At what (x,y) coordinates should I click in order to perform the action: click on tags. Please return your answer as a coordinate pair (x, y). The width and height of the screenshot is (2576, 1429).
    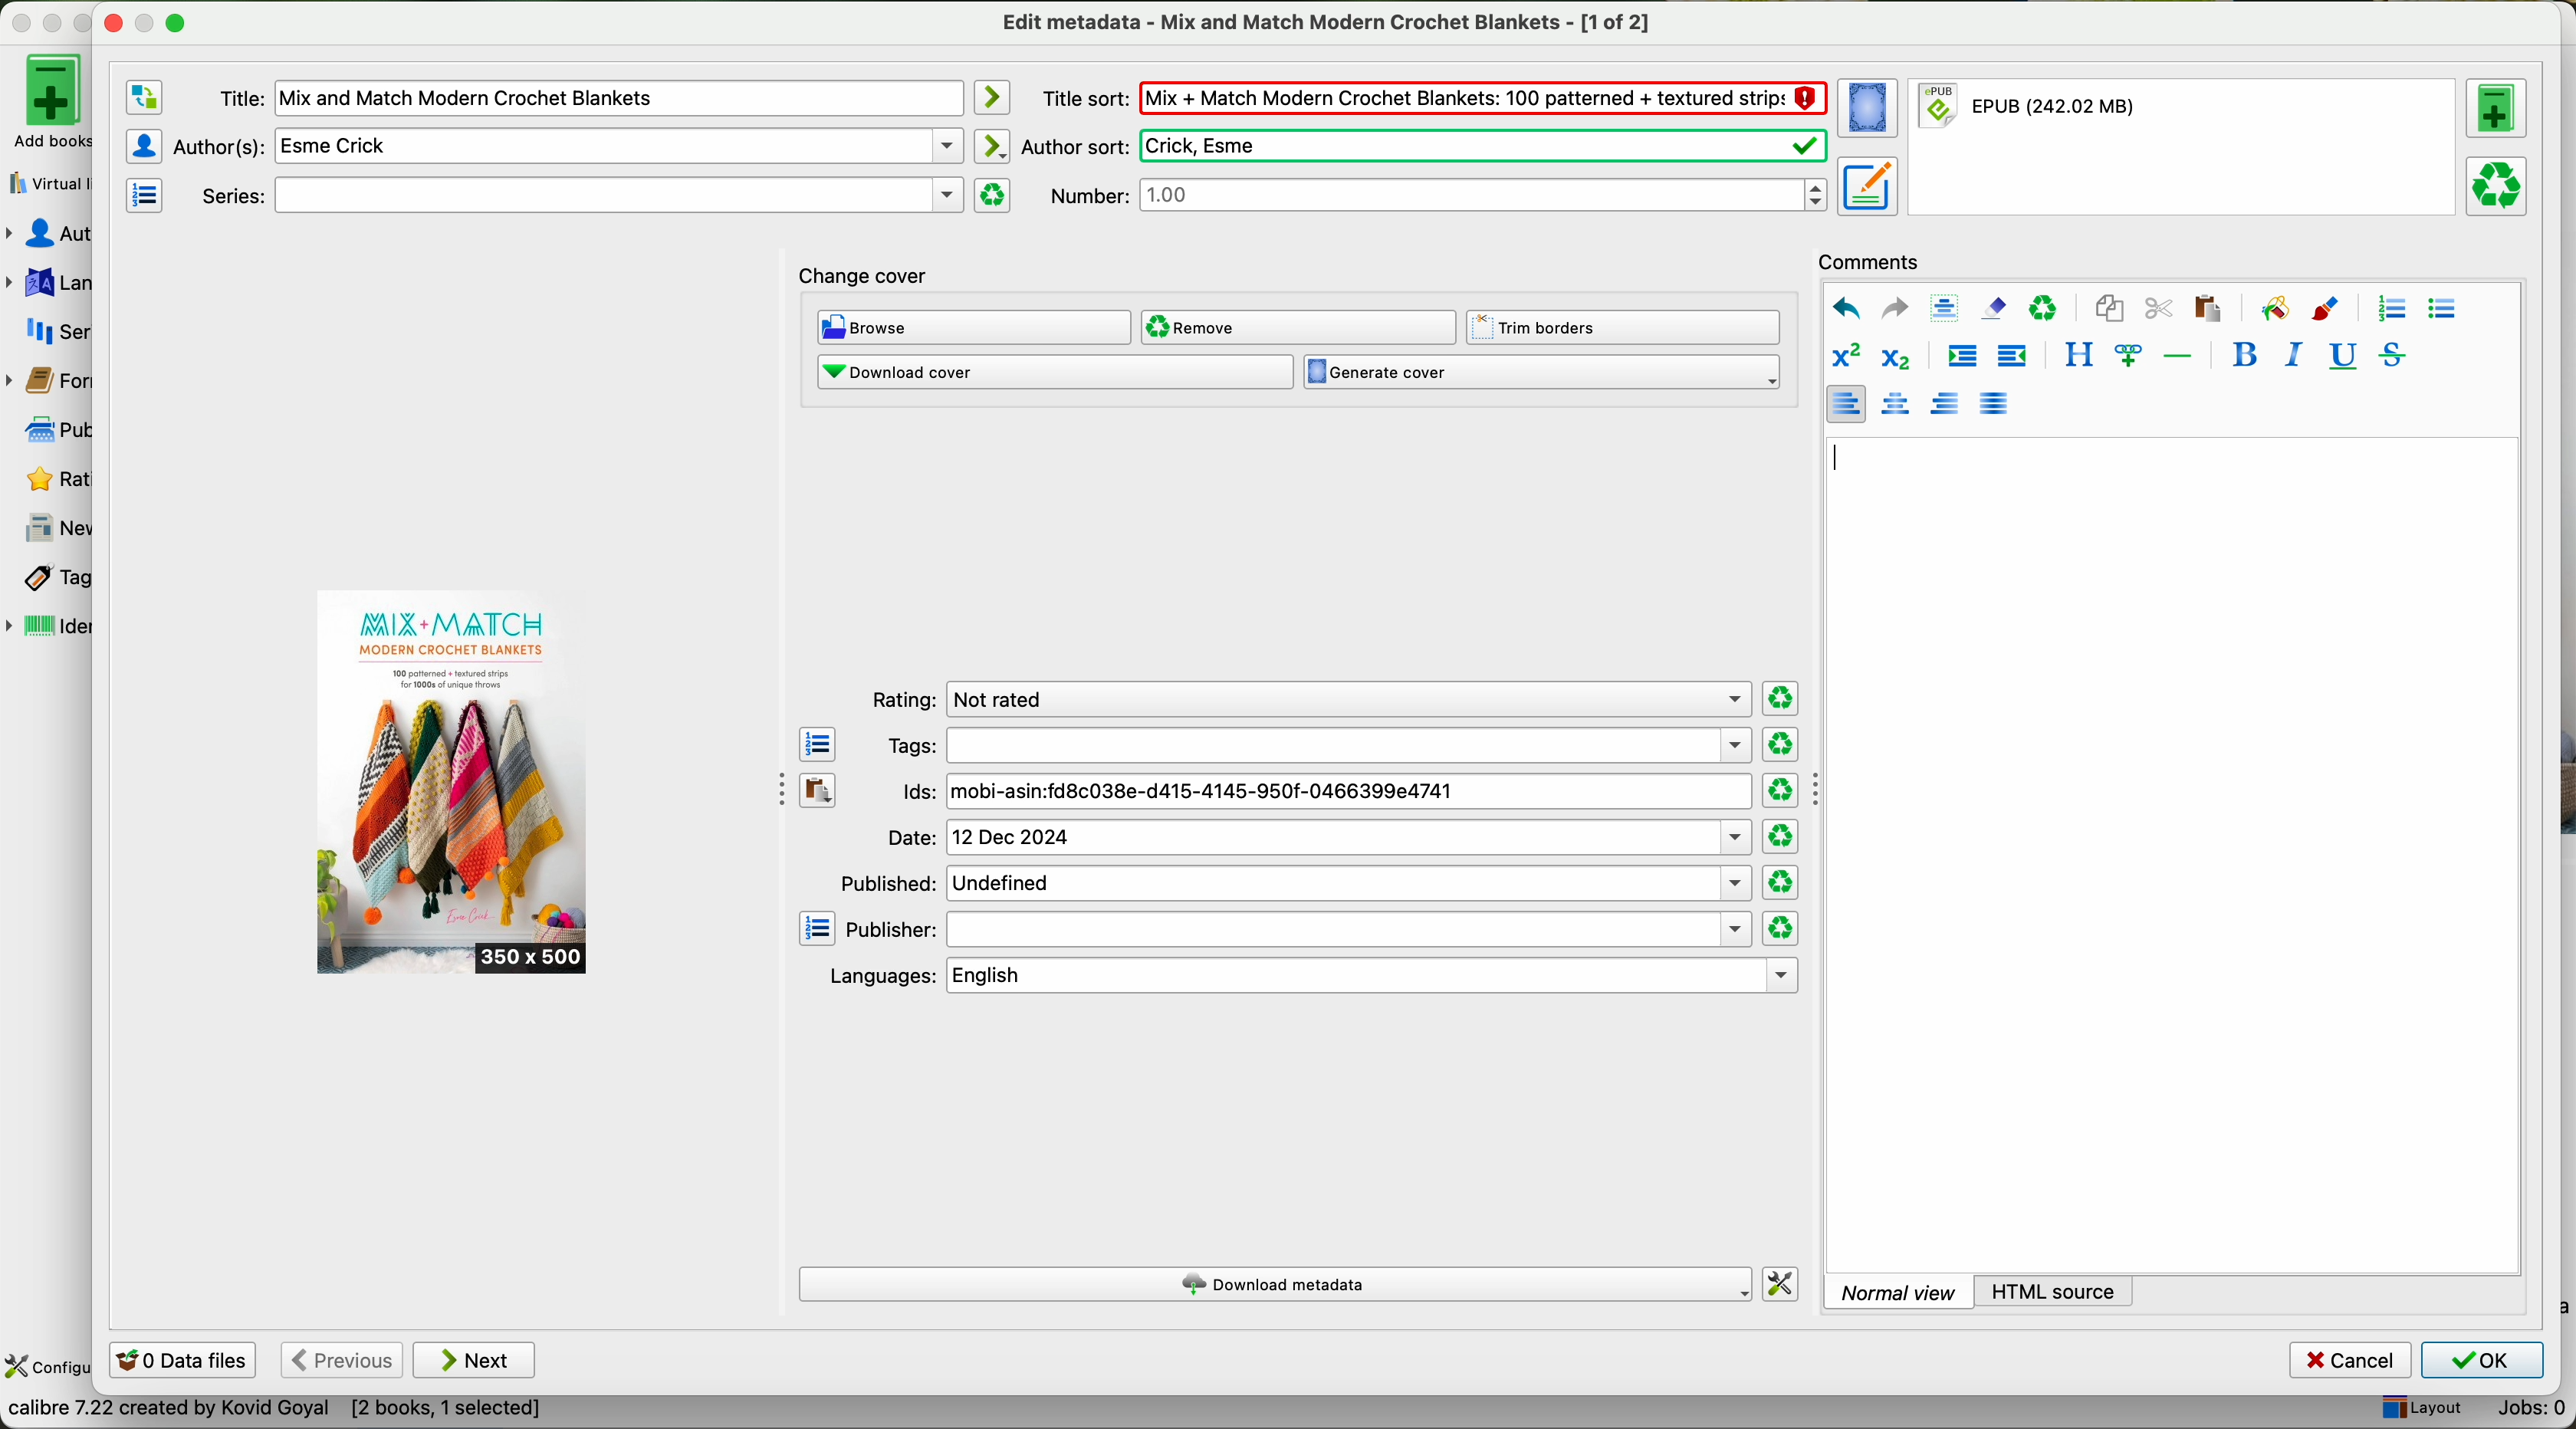
    Looking at the image, I should click on (47, 579).